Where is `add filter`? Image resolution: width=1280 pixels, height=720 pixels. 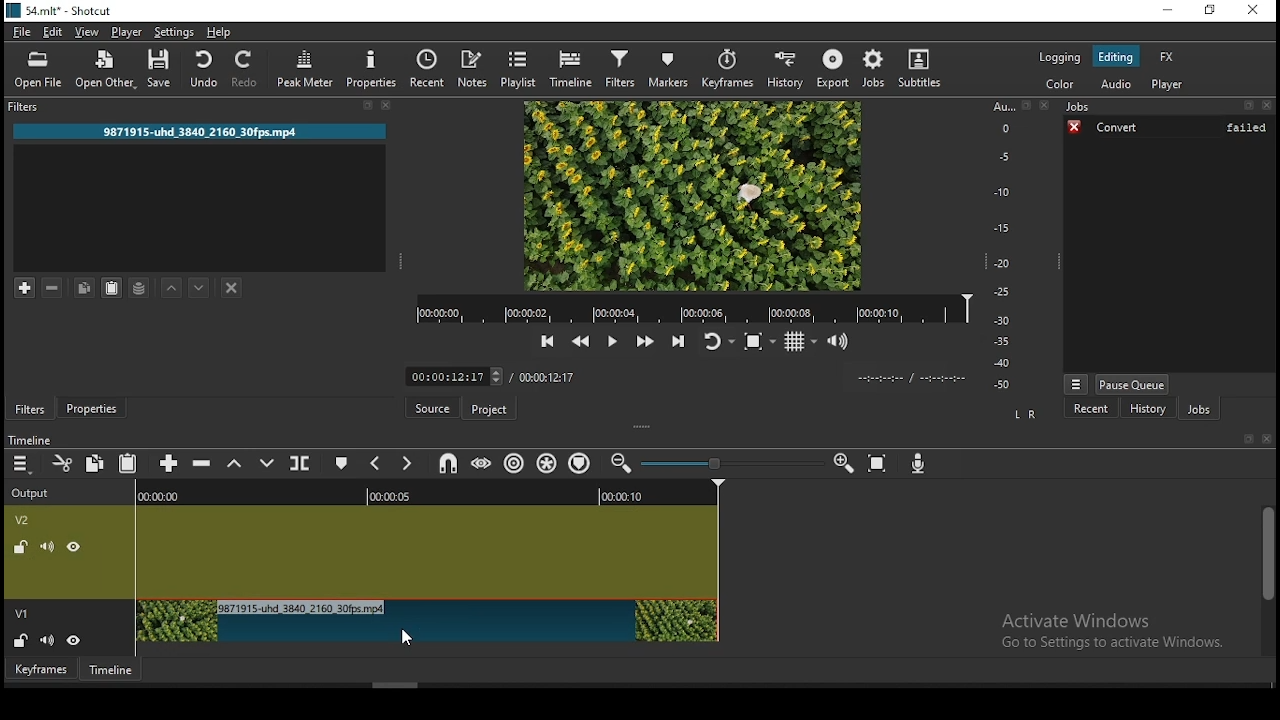 add filter is located at coordinates (27, 286).